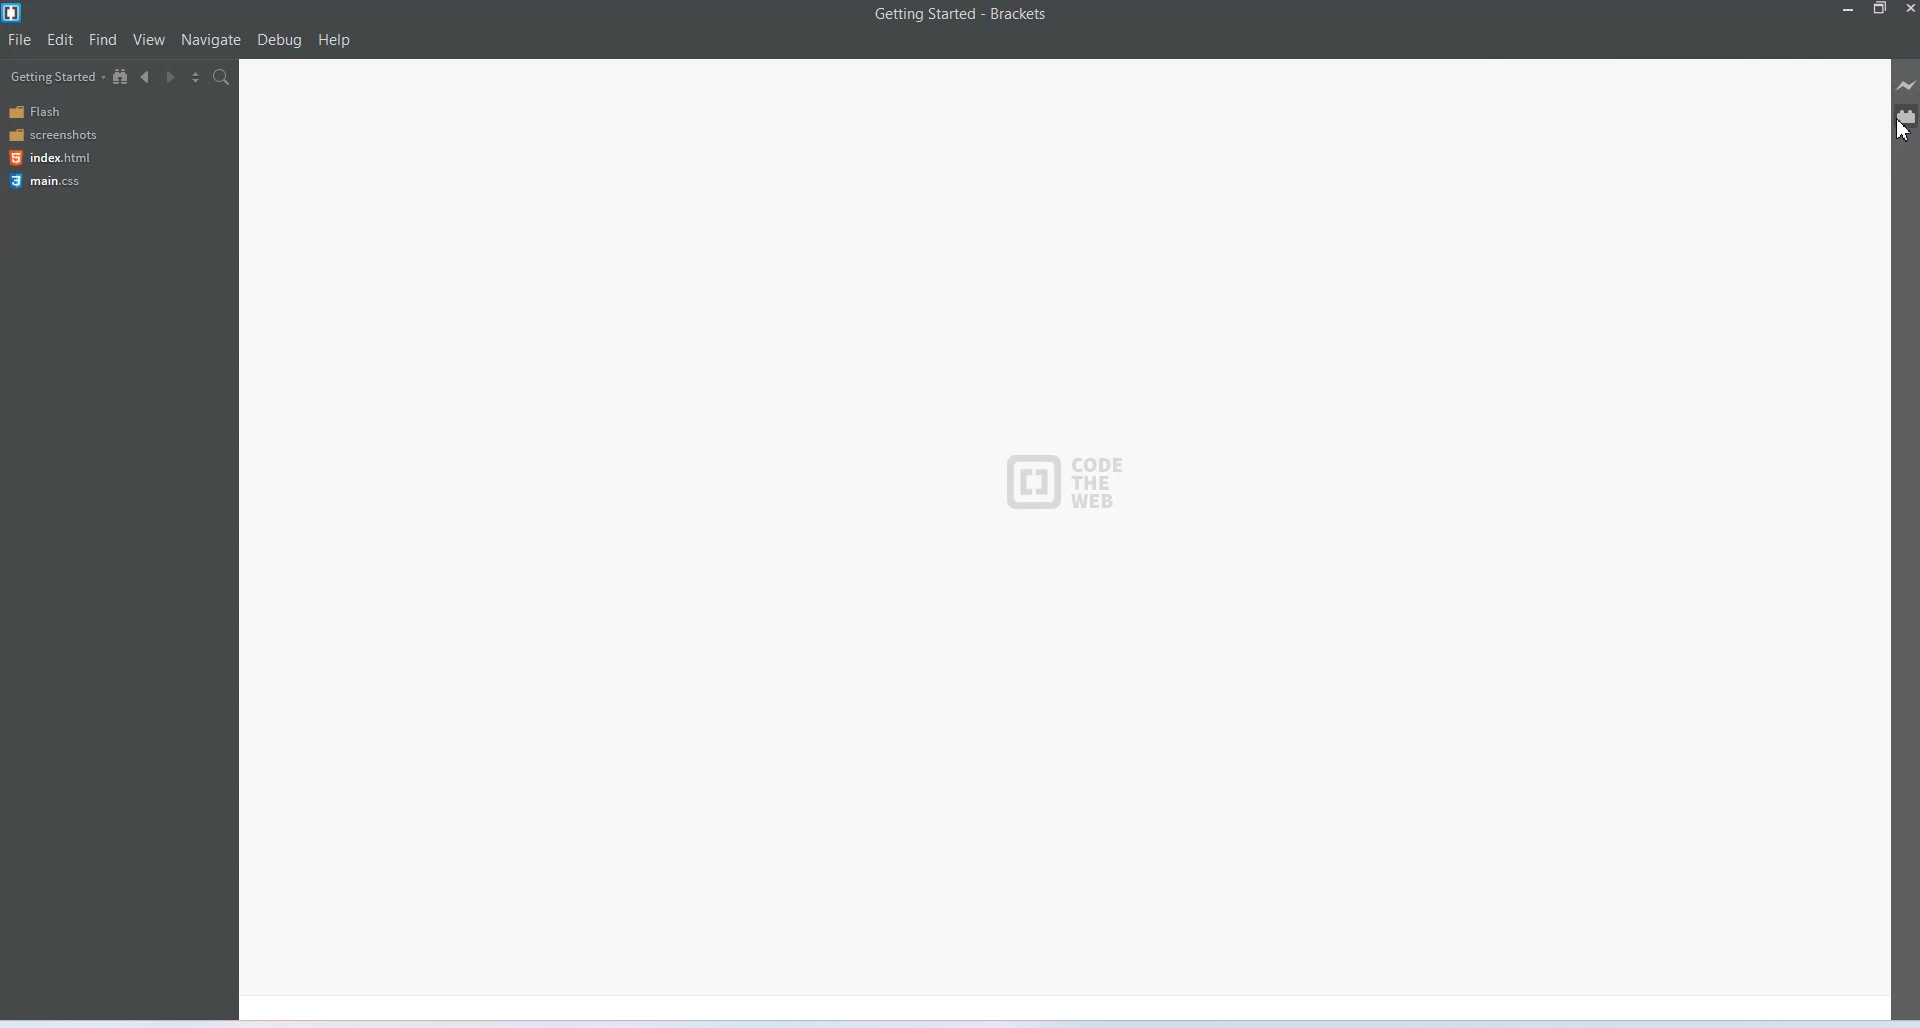 This screenshot has height=1028, width=1920. Describe the element at coordinates (1064, 538) in the screenshot. I see `Default Getting Started Screen` at that location.